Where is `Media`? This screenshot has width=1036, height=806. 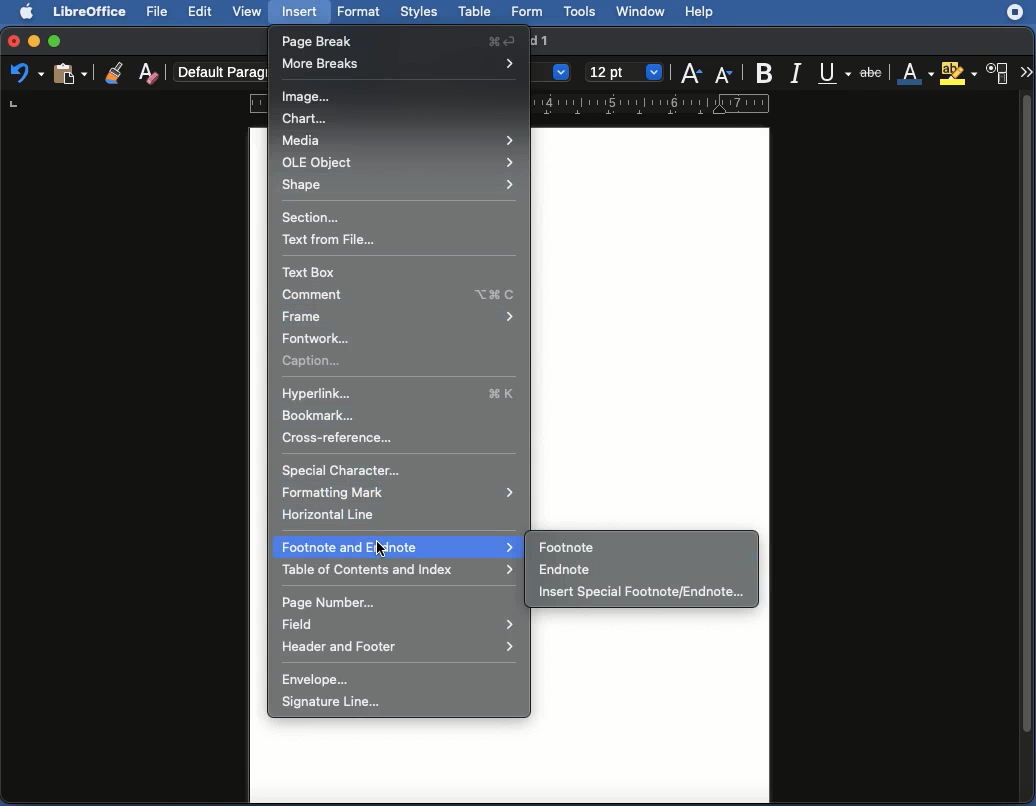 Media is located at coordinates (399, 140).